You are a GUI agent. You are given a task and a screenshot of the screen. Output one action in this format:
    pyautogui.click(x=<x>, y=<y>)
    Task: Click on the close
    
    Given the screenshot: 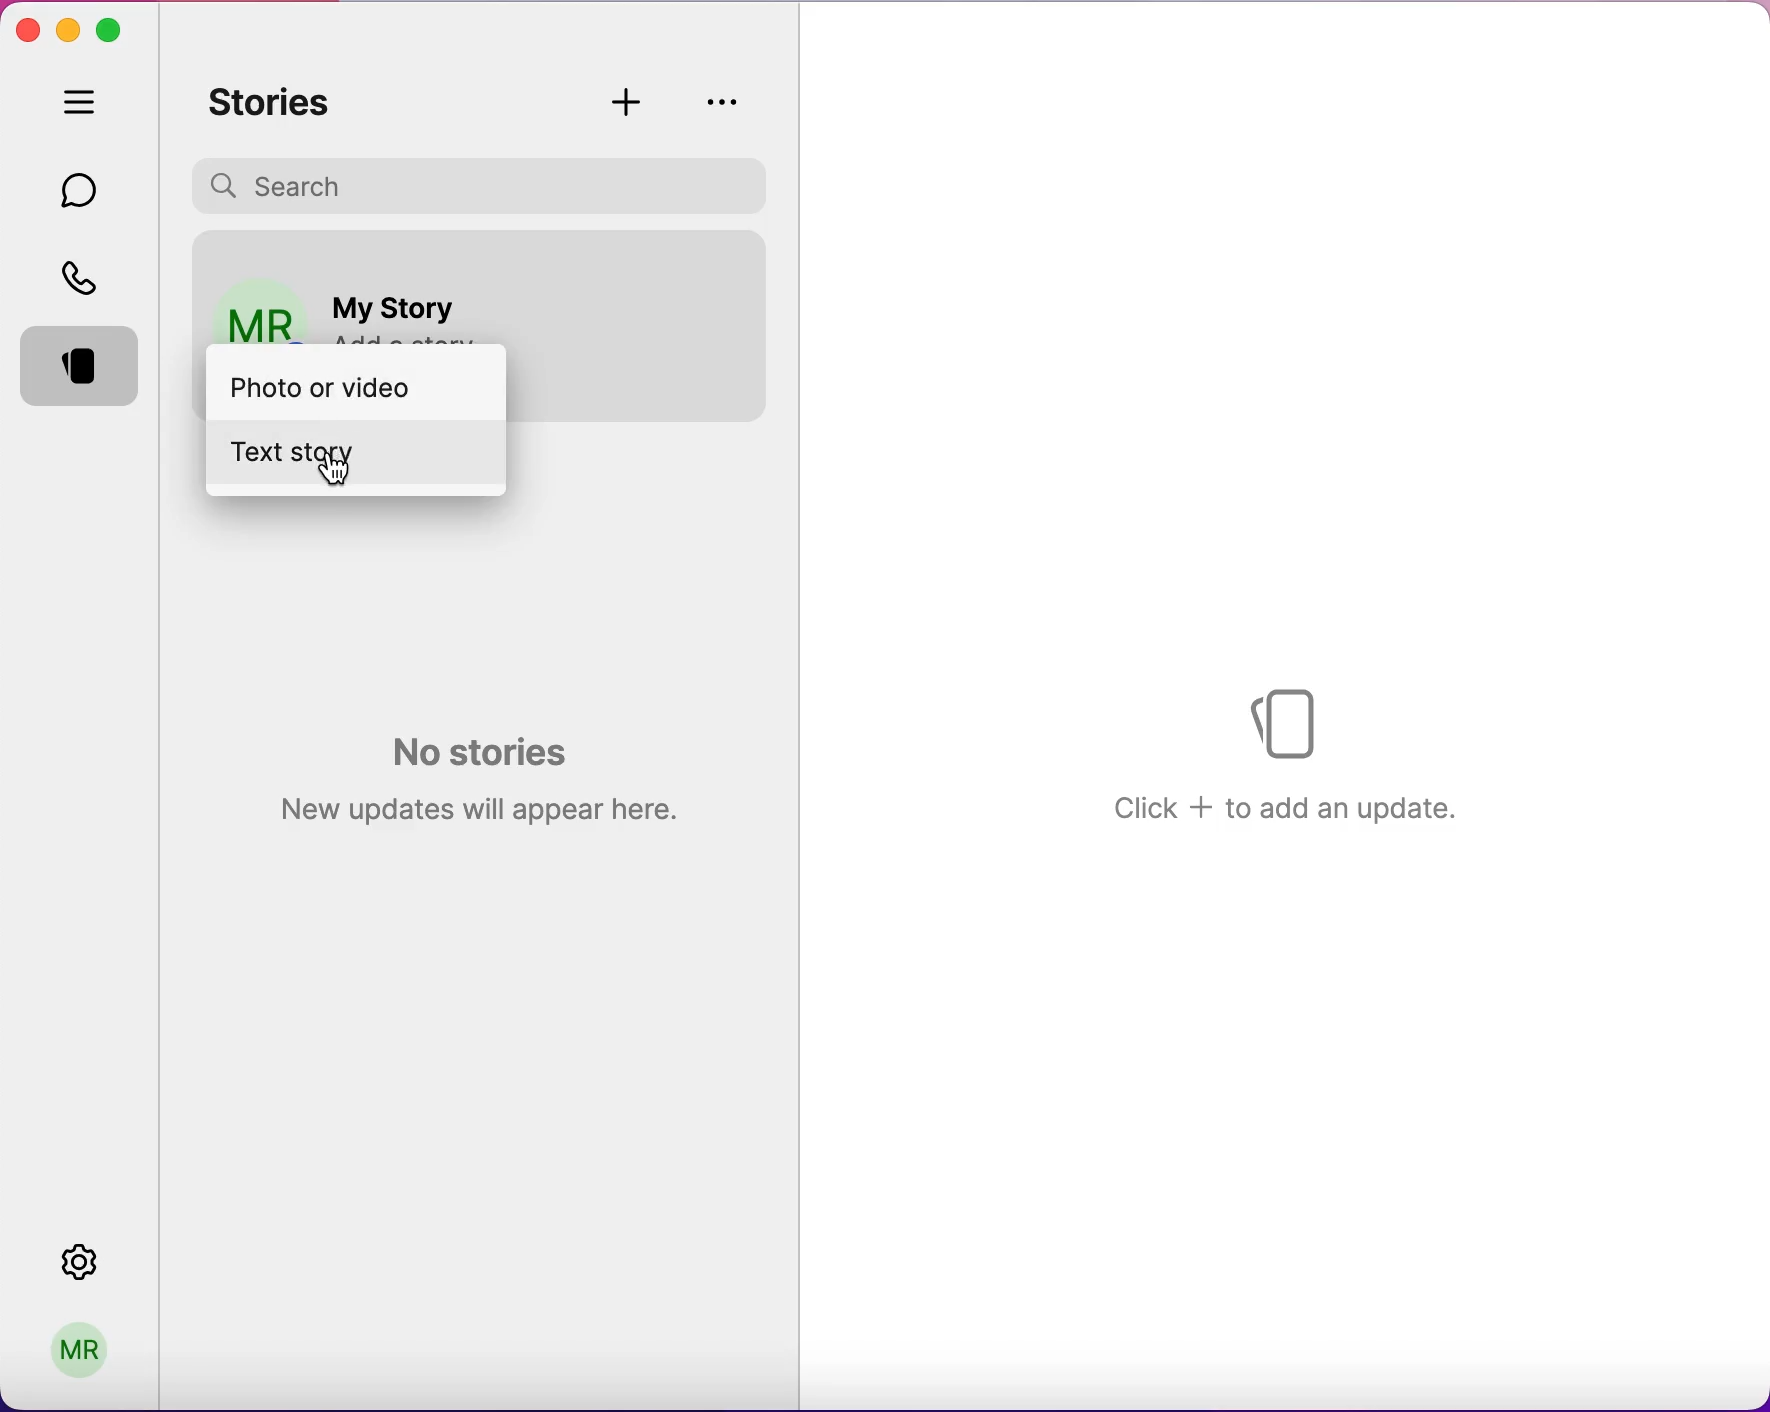 What is the action you would take?
    pyautogui.click(x=27, y=31)
    